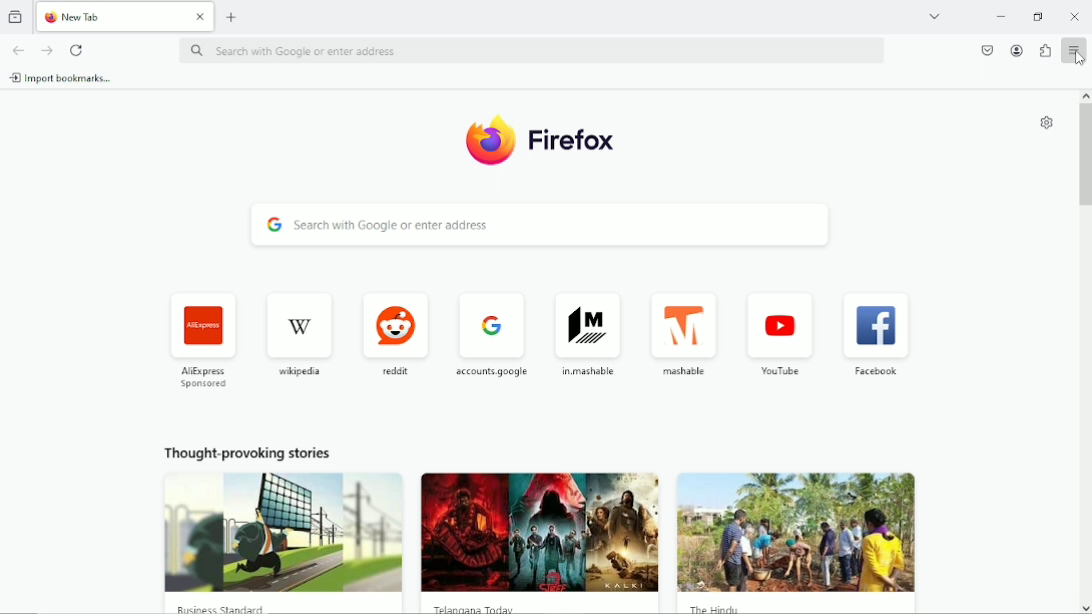 The width and height of the screenshot is (1092, 614). What do you see at coordinates (934, 16) in the screenshot?
I see `list all tabs` at bounding box center [934, 16].